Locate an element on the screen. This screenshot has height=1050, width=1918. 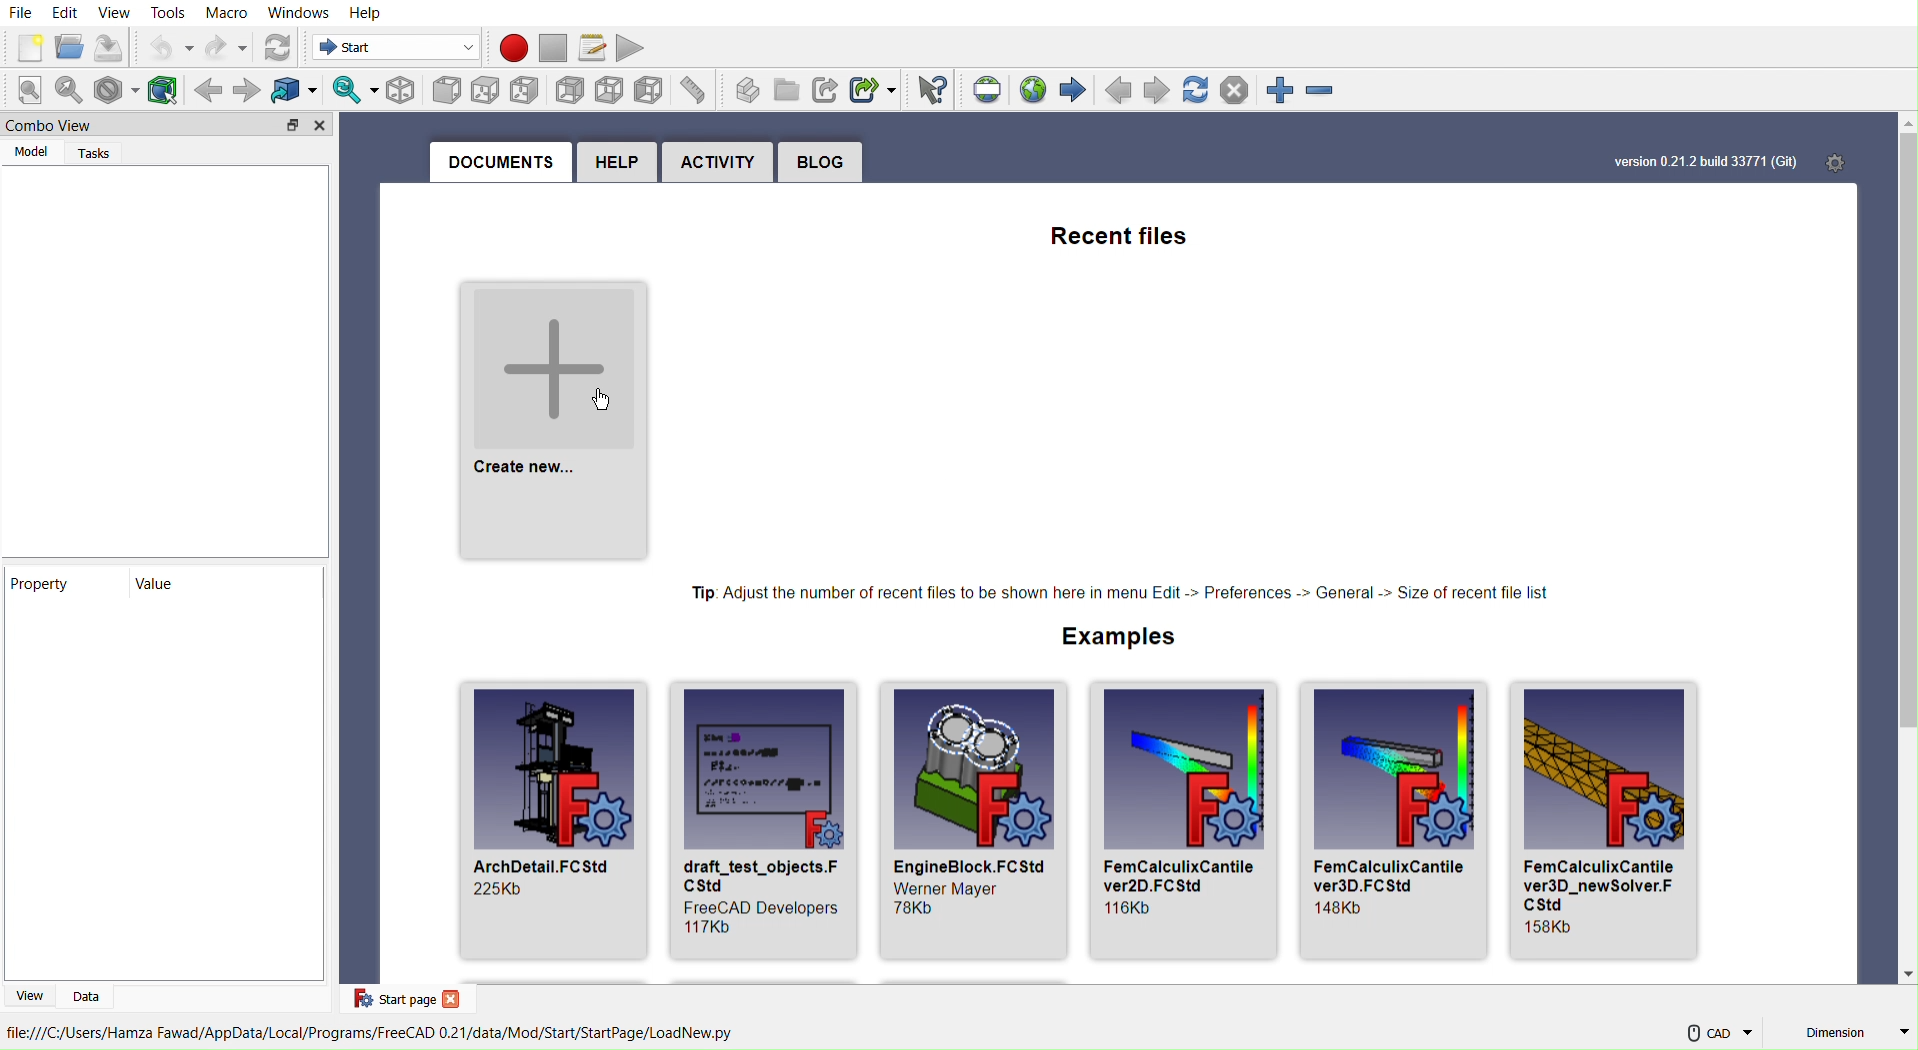
Execute a recorded macro is located at coordinates (592, 46).